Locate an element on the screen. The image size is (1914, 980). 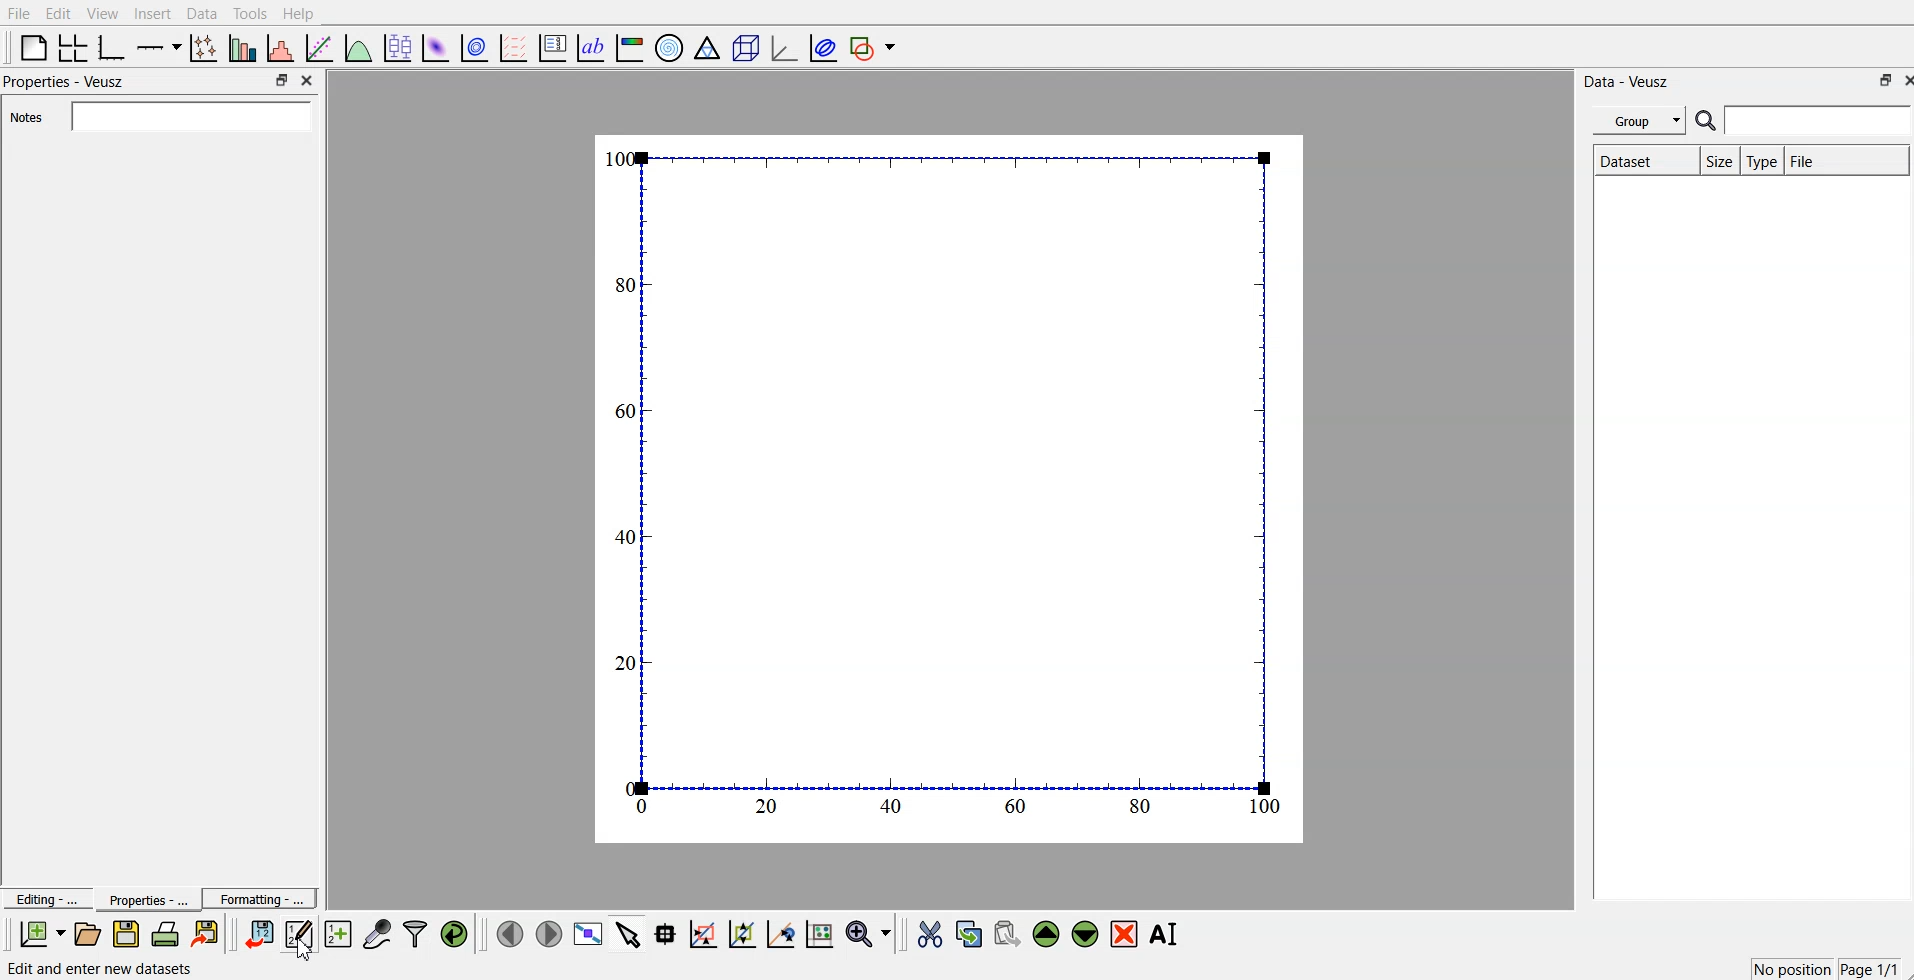
Help is located at coordinates (303, 13).